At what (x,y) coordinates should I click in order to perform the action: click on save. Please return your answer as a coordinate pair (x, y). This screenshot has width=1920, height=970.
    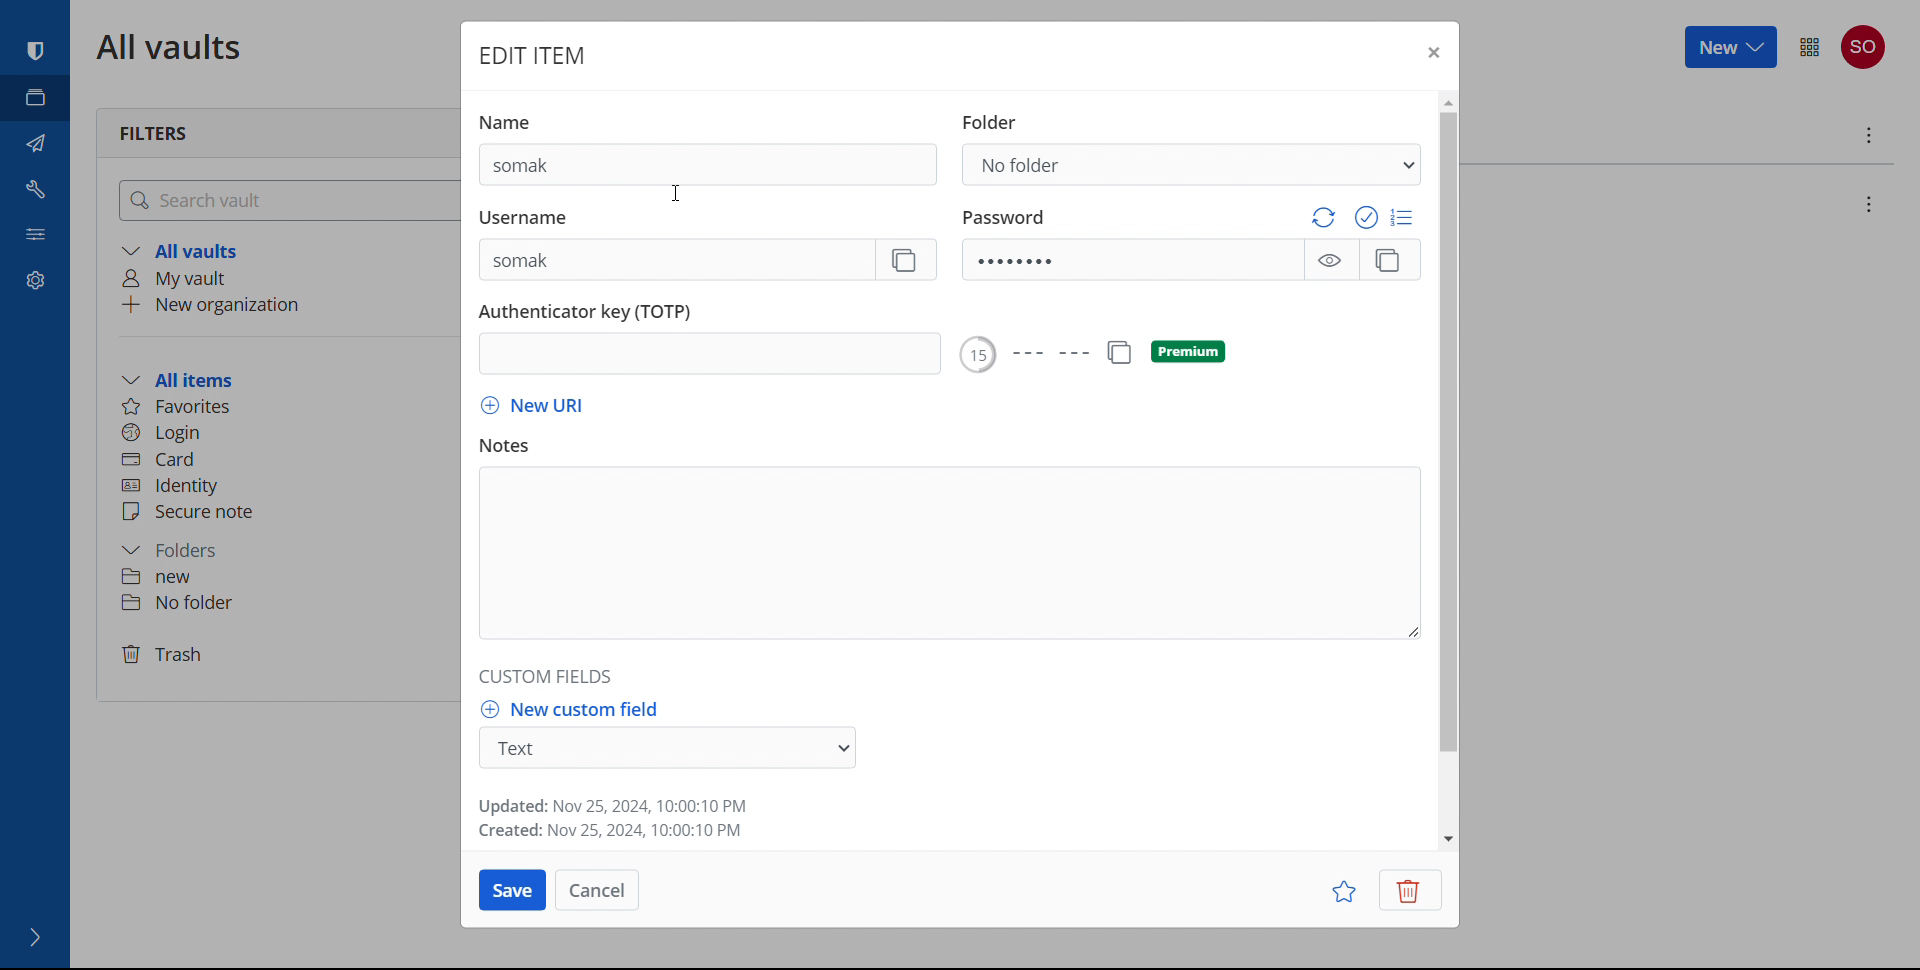
    Looking at the image, I should click on (512, 890).